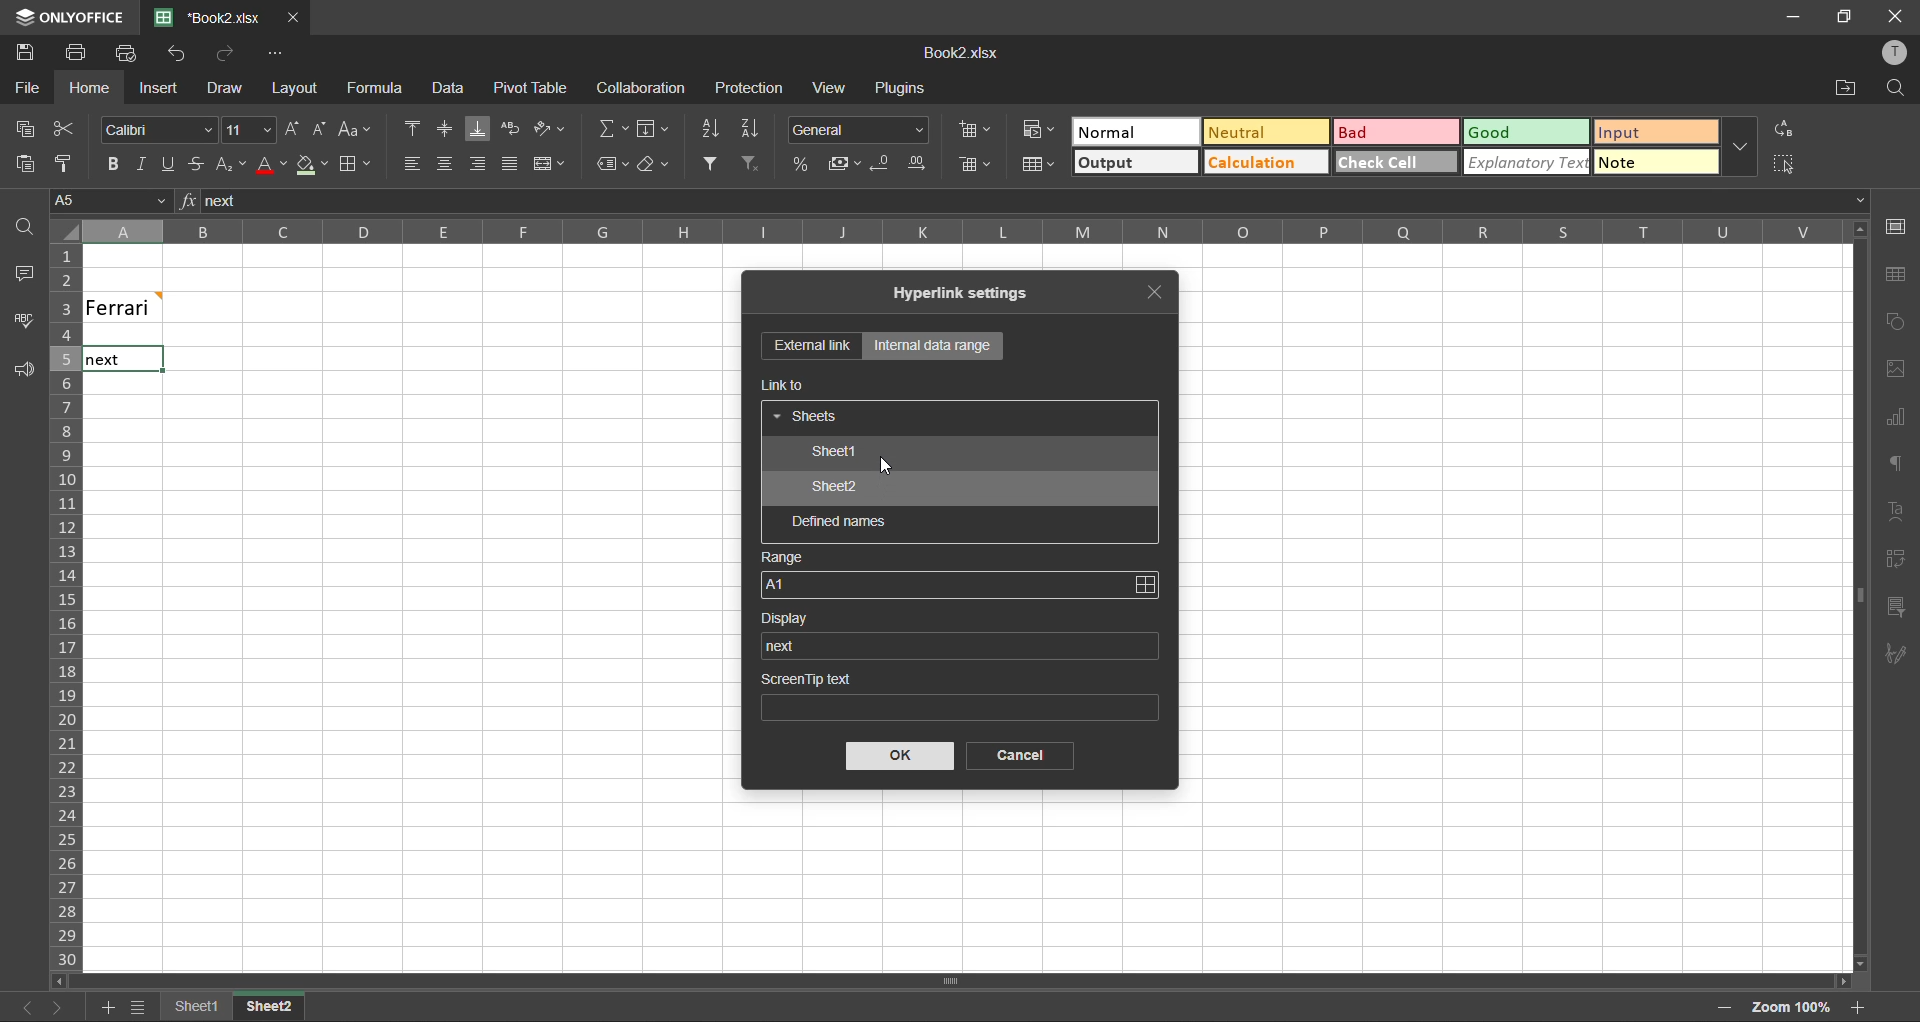 Image resolution: width=1920 pixels, height=1022 pixels. Describe the element at coordinates (107, 1007) in the screenshot. I see `add sheet` at that location.